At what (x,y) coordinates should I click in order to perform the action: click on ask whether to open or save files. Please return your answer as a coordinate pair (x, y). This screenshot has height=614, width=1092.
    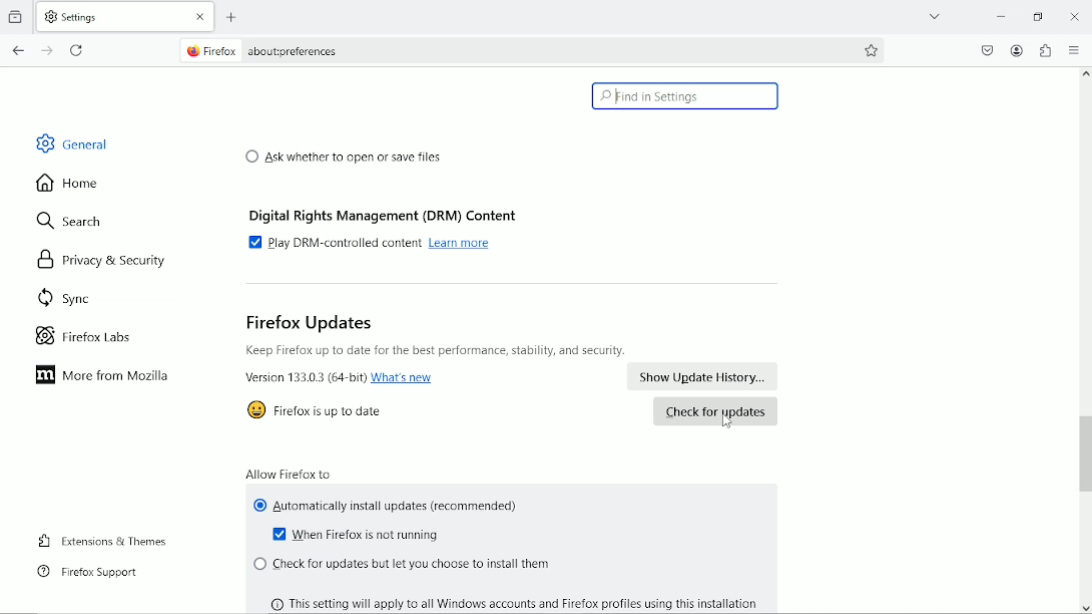
    Looking at the image, I should click on (343, 155).